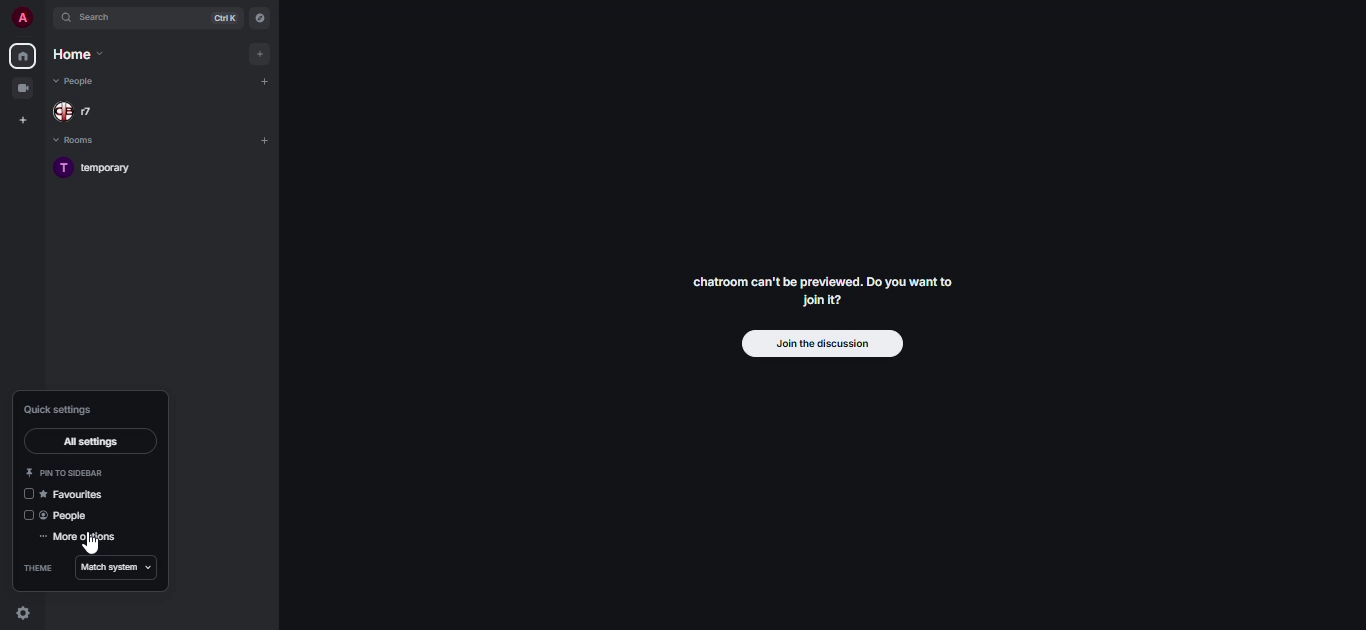  I want to click on favorites, so click(79, 495).